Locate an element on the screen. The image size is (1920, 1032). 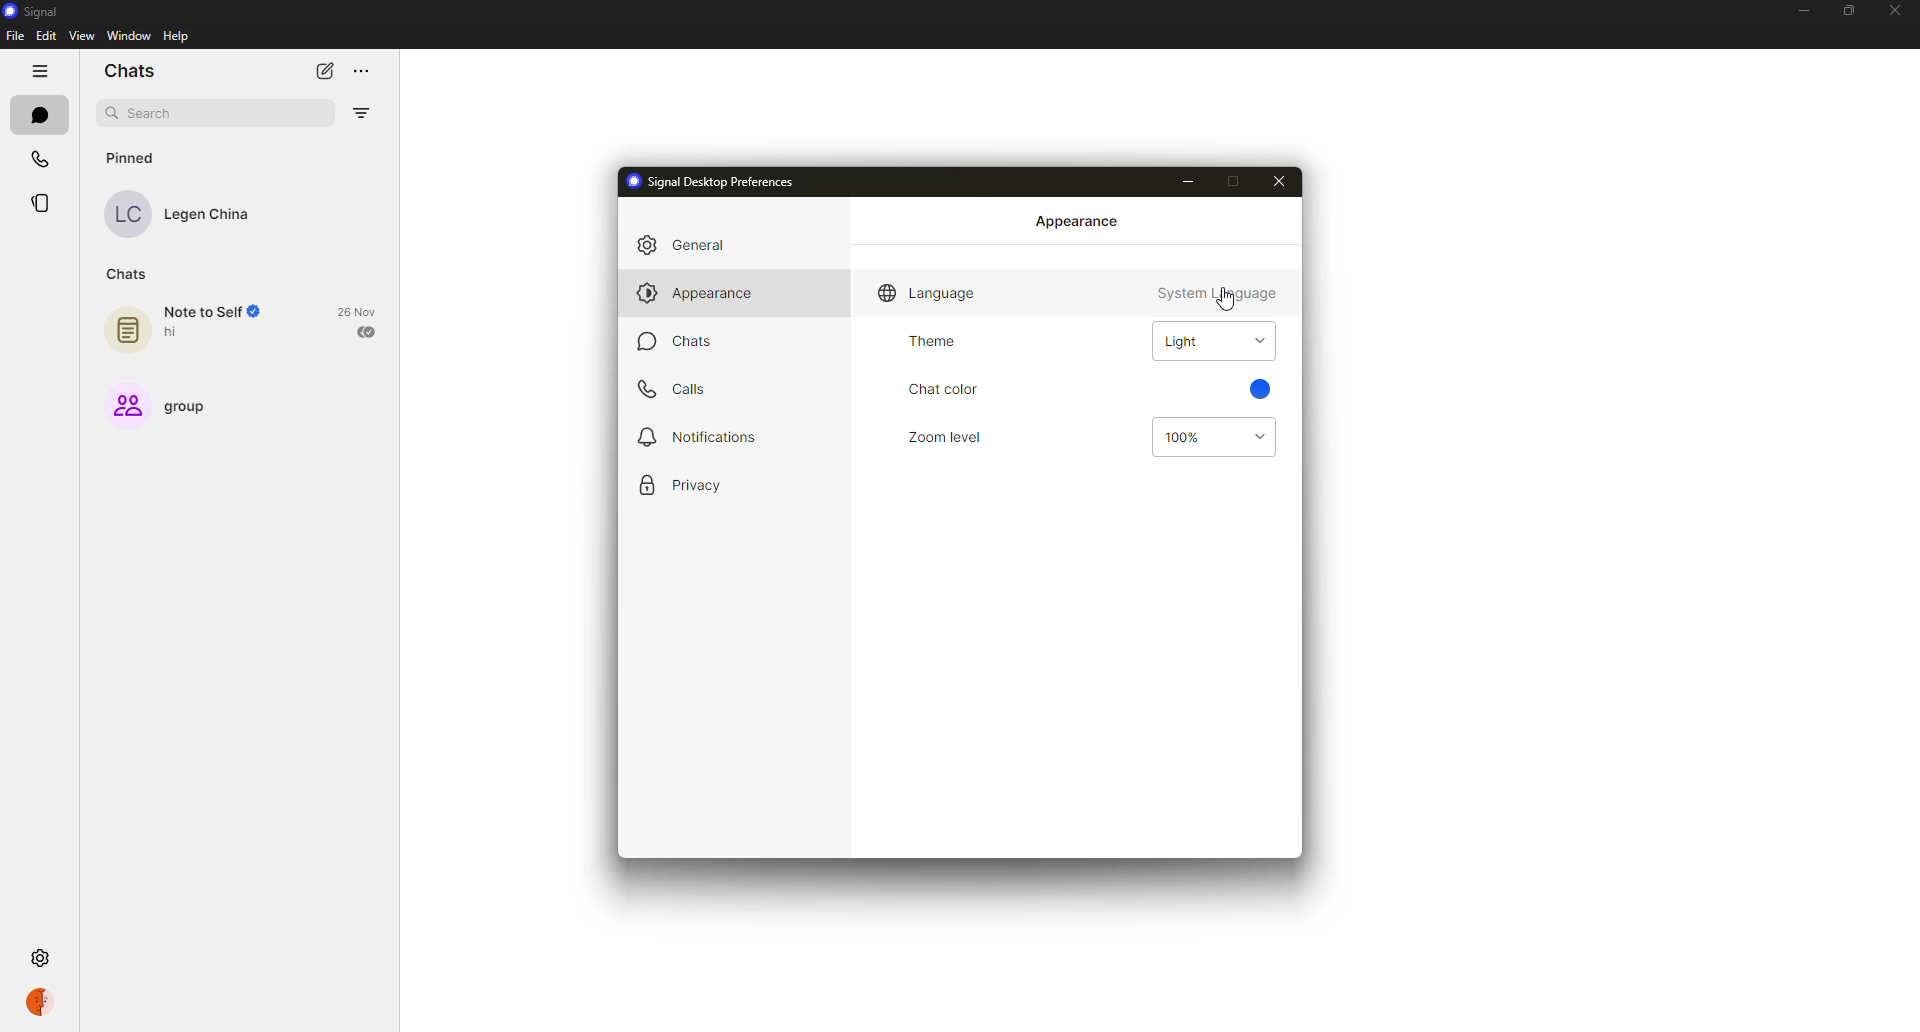
minimize is located at coordinates (1800, 12).